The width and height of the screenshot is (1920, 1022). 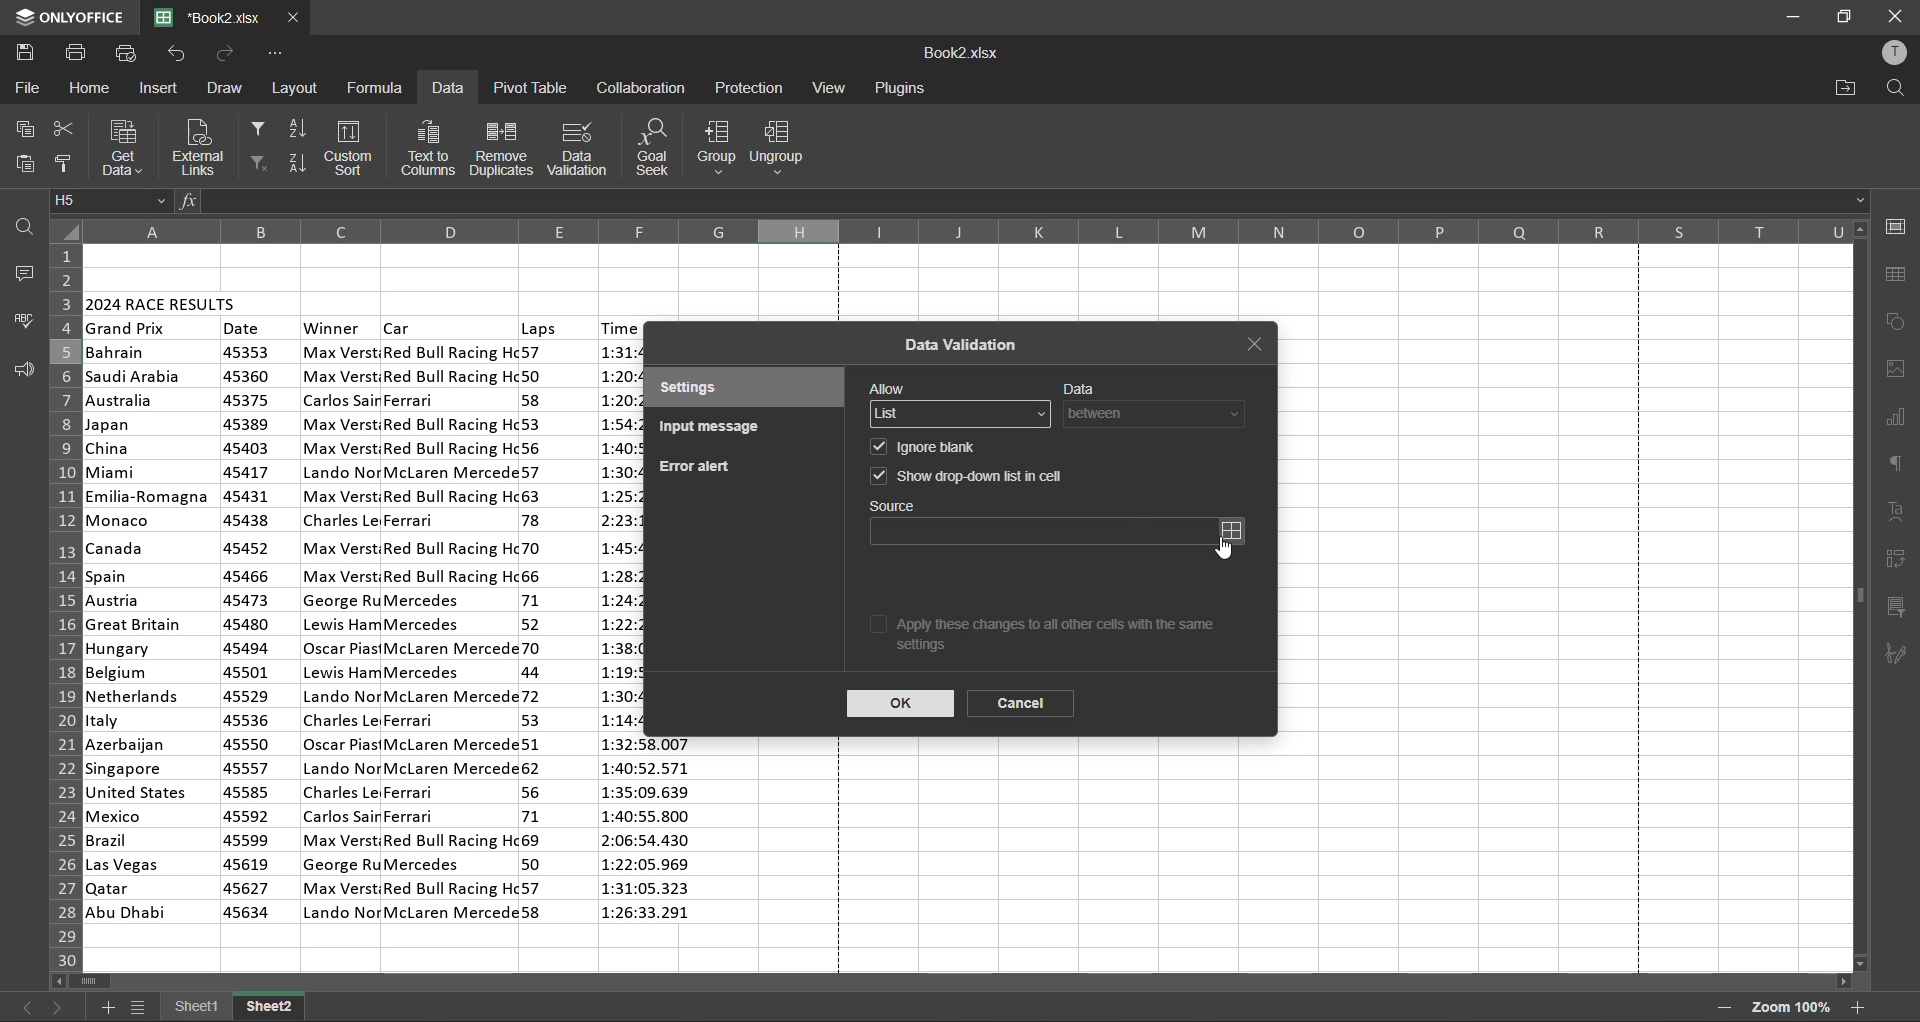 I want to click on zoom factor, so click(x=1786, y=1009).